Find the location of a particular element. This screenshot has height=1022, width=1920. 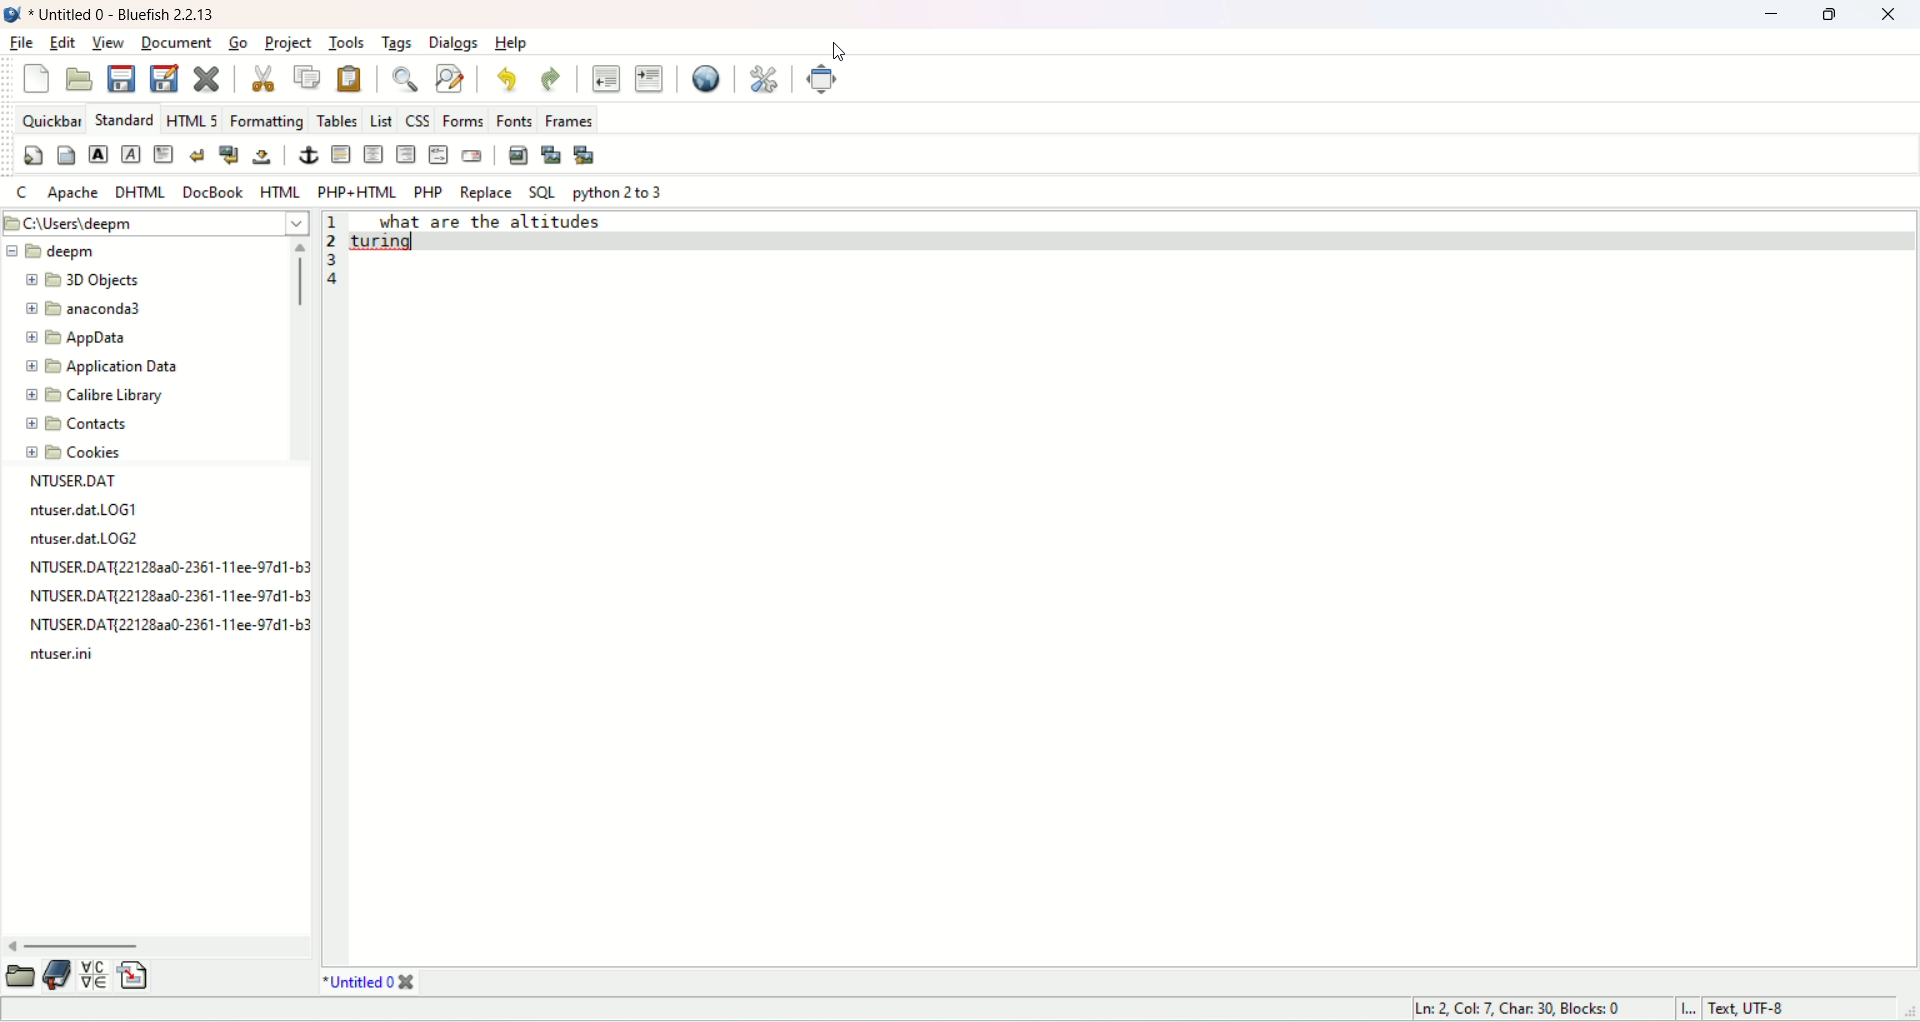

close current file is located at coordinates (205, 79).